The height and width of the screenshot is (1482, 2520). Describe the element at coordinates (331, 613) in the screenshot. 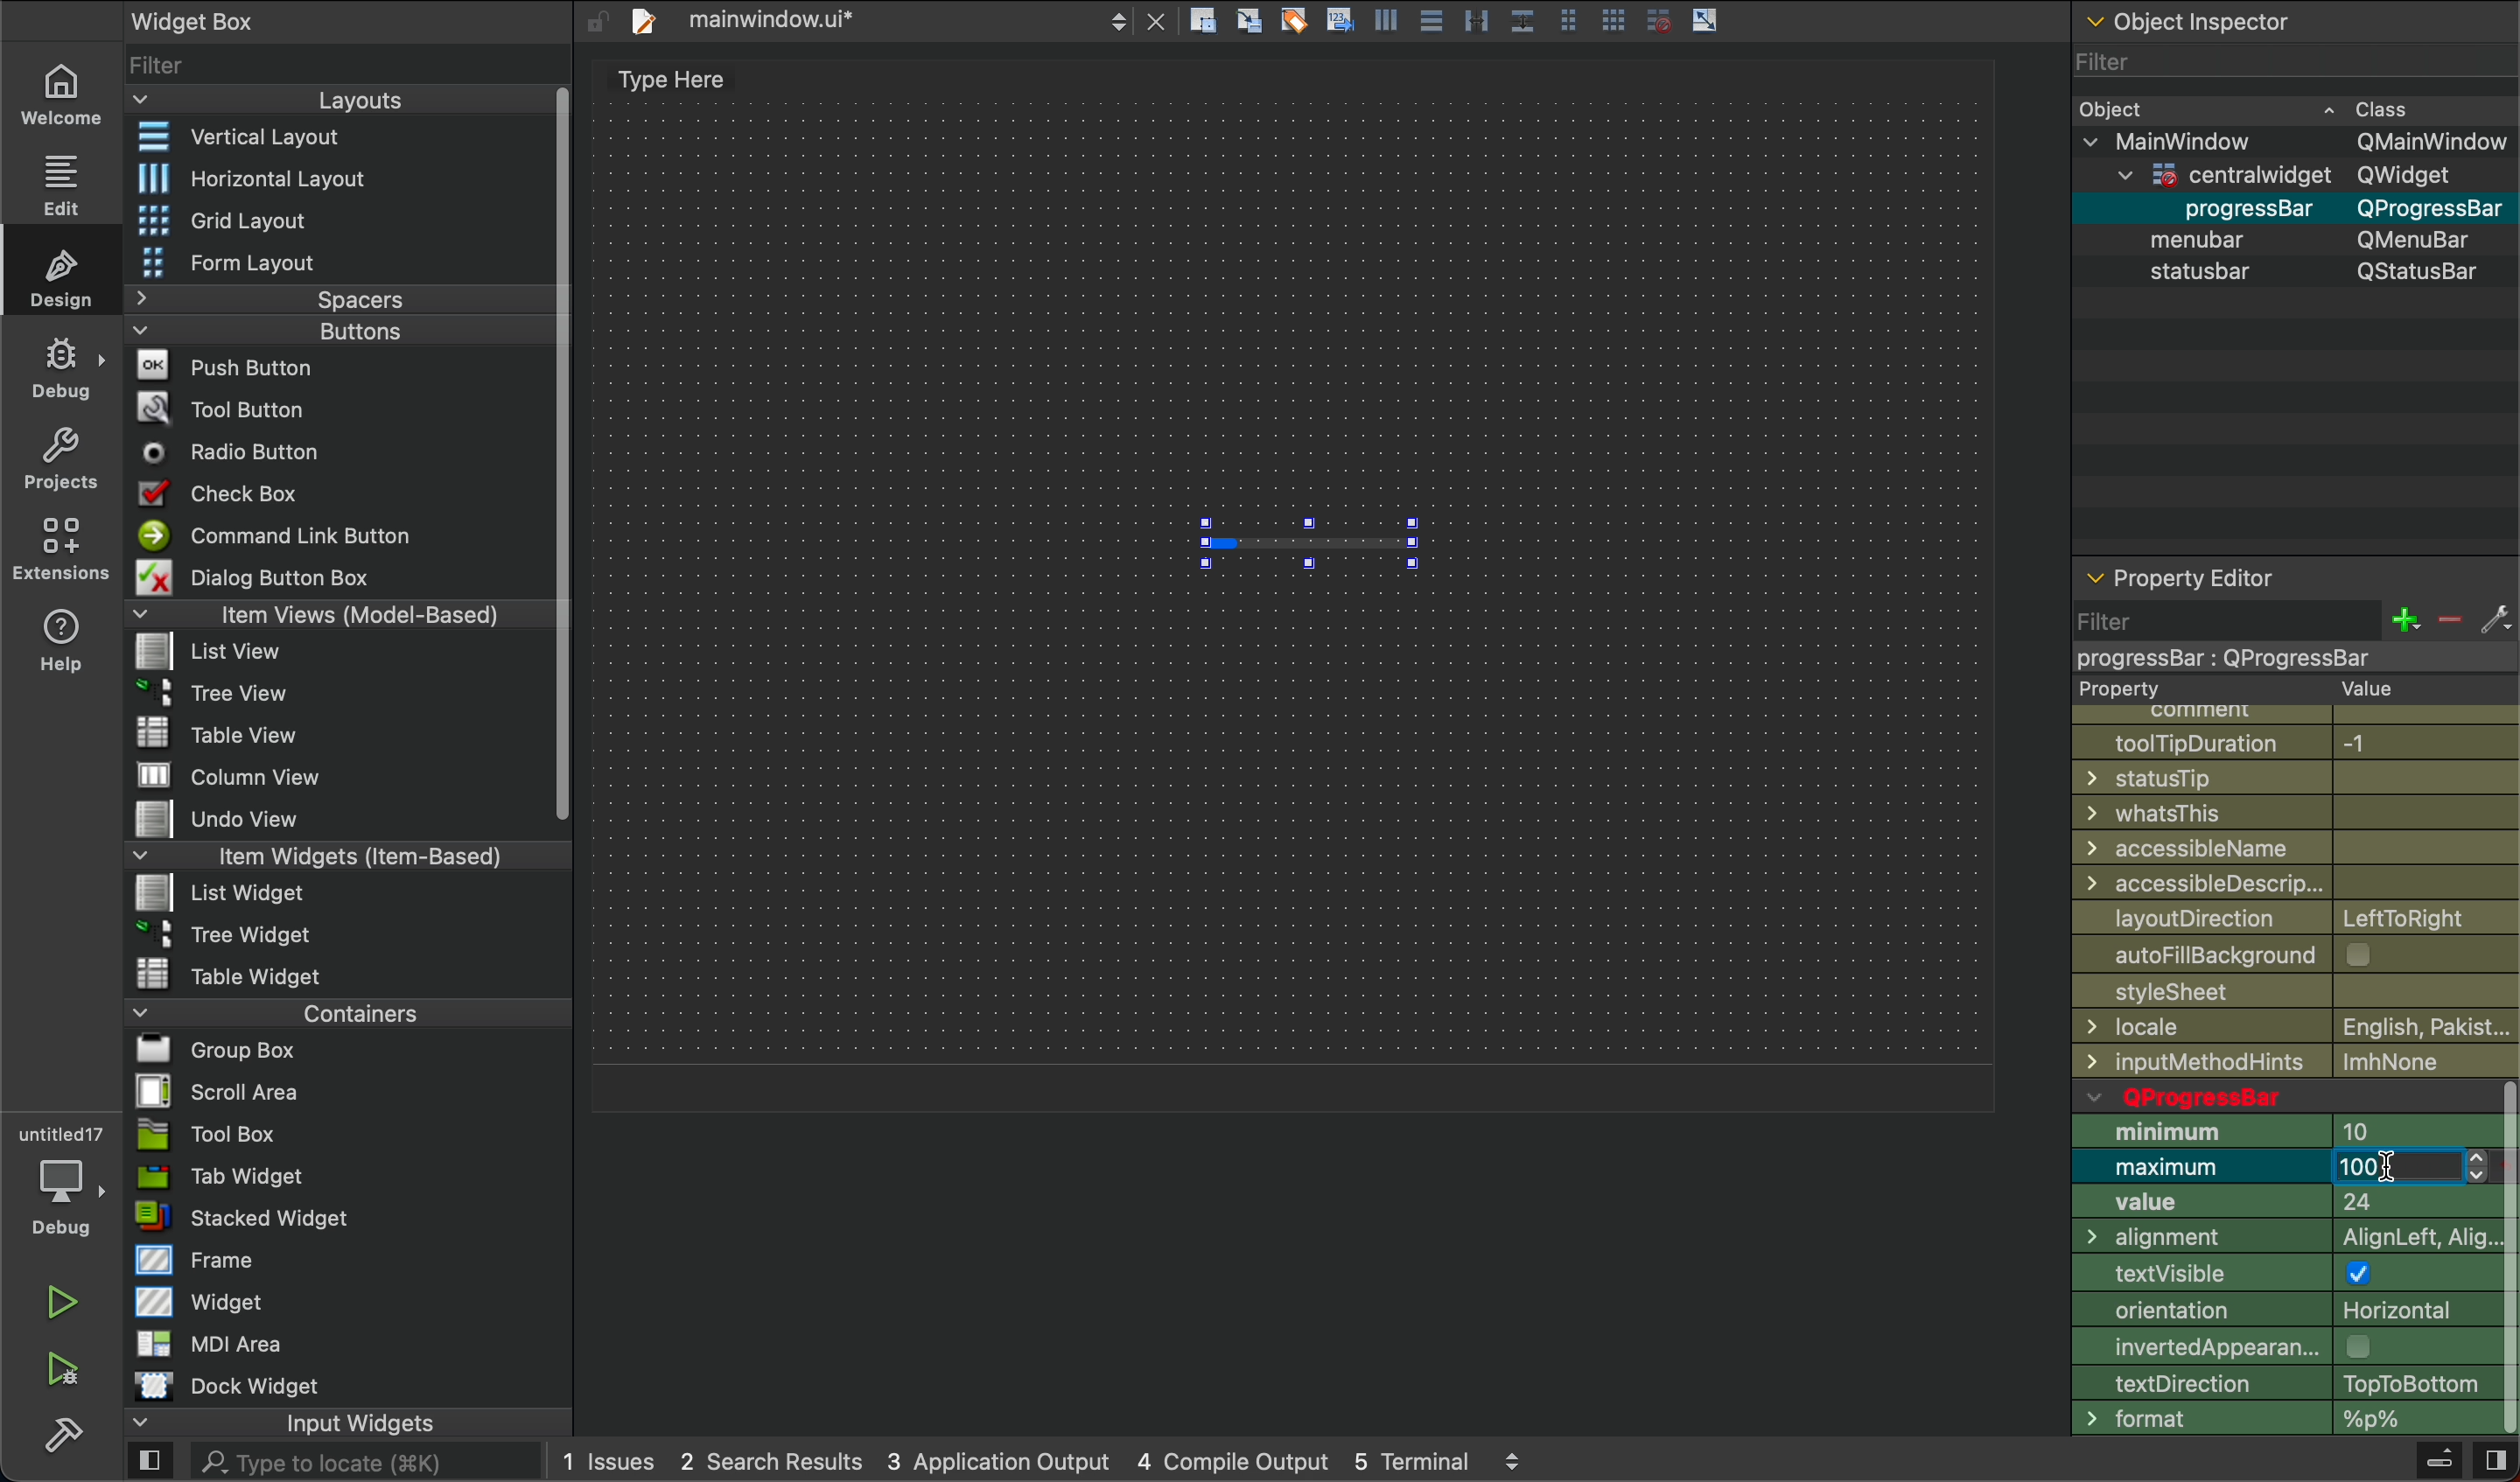

I see `Items View` at that location.